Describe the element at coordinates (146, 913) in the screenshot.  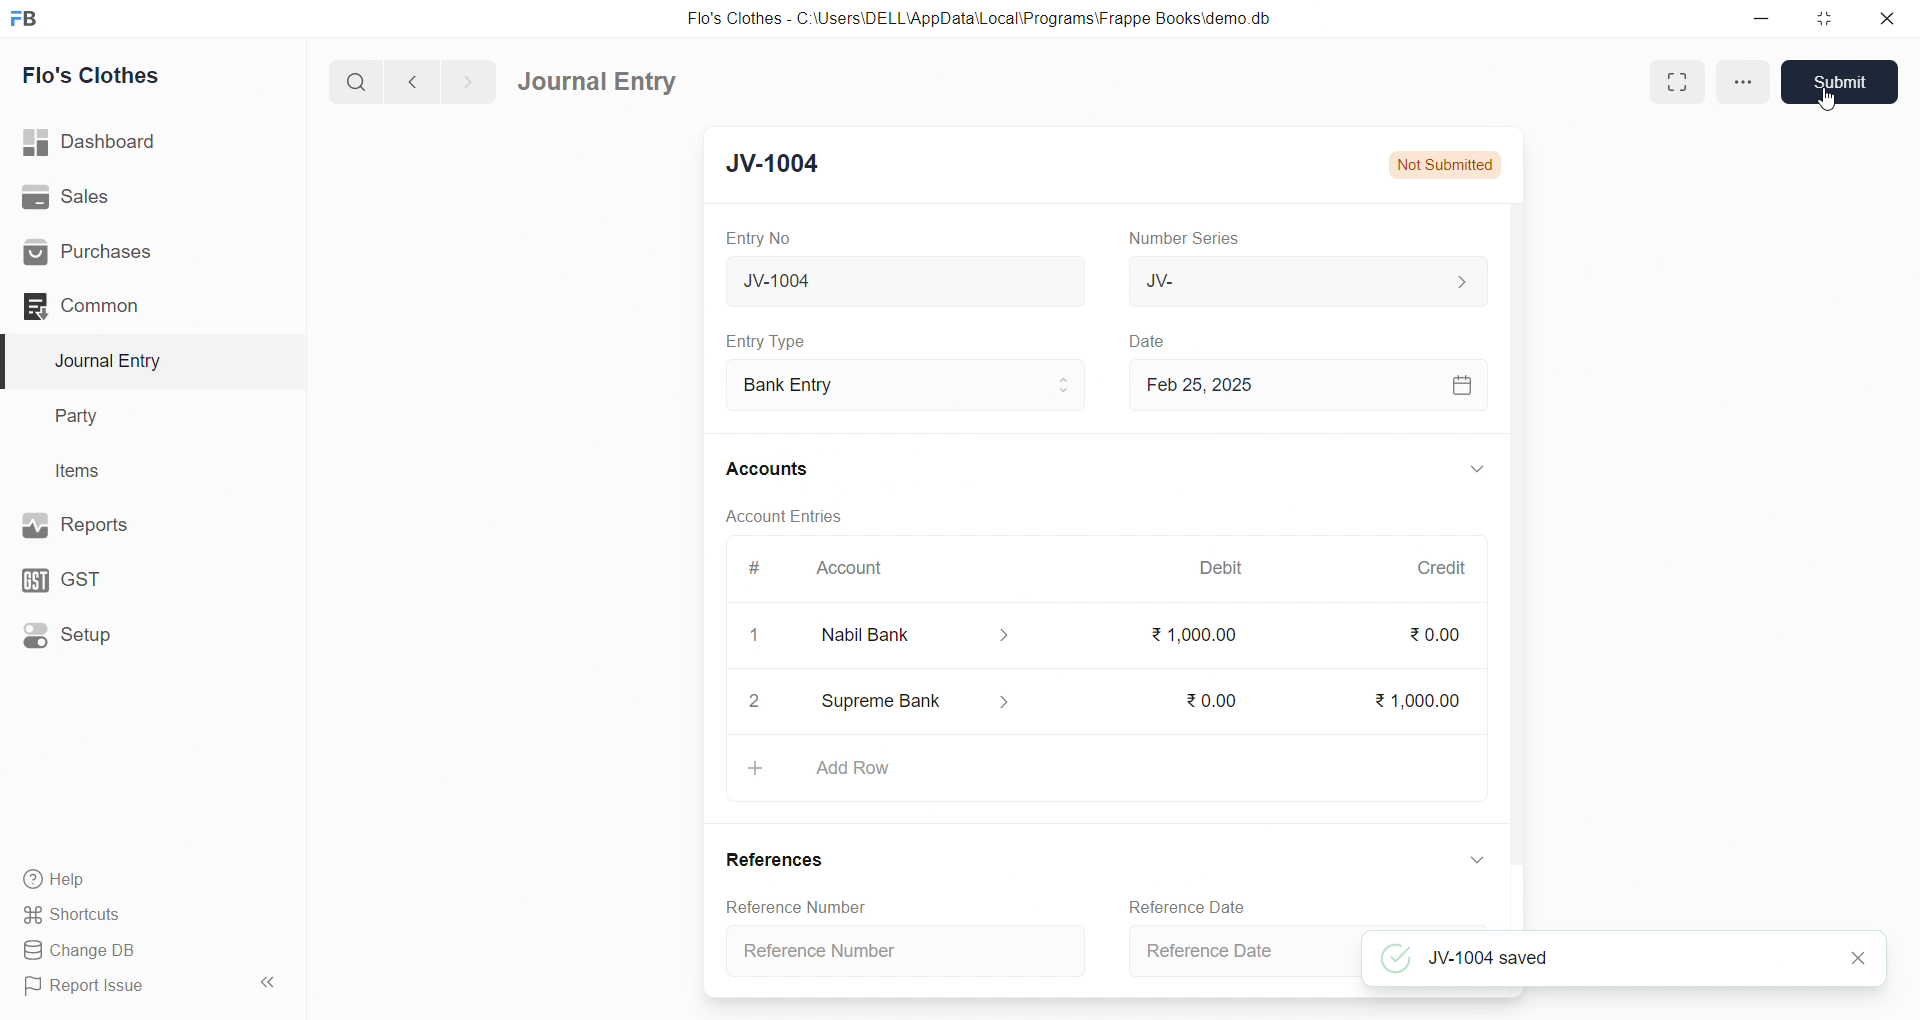
I see `Shortcuts` at that location.